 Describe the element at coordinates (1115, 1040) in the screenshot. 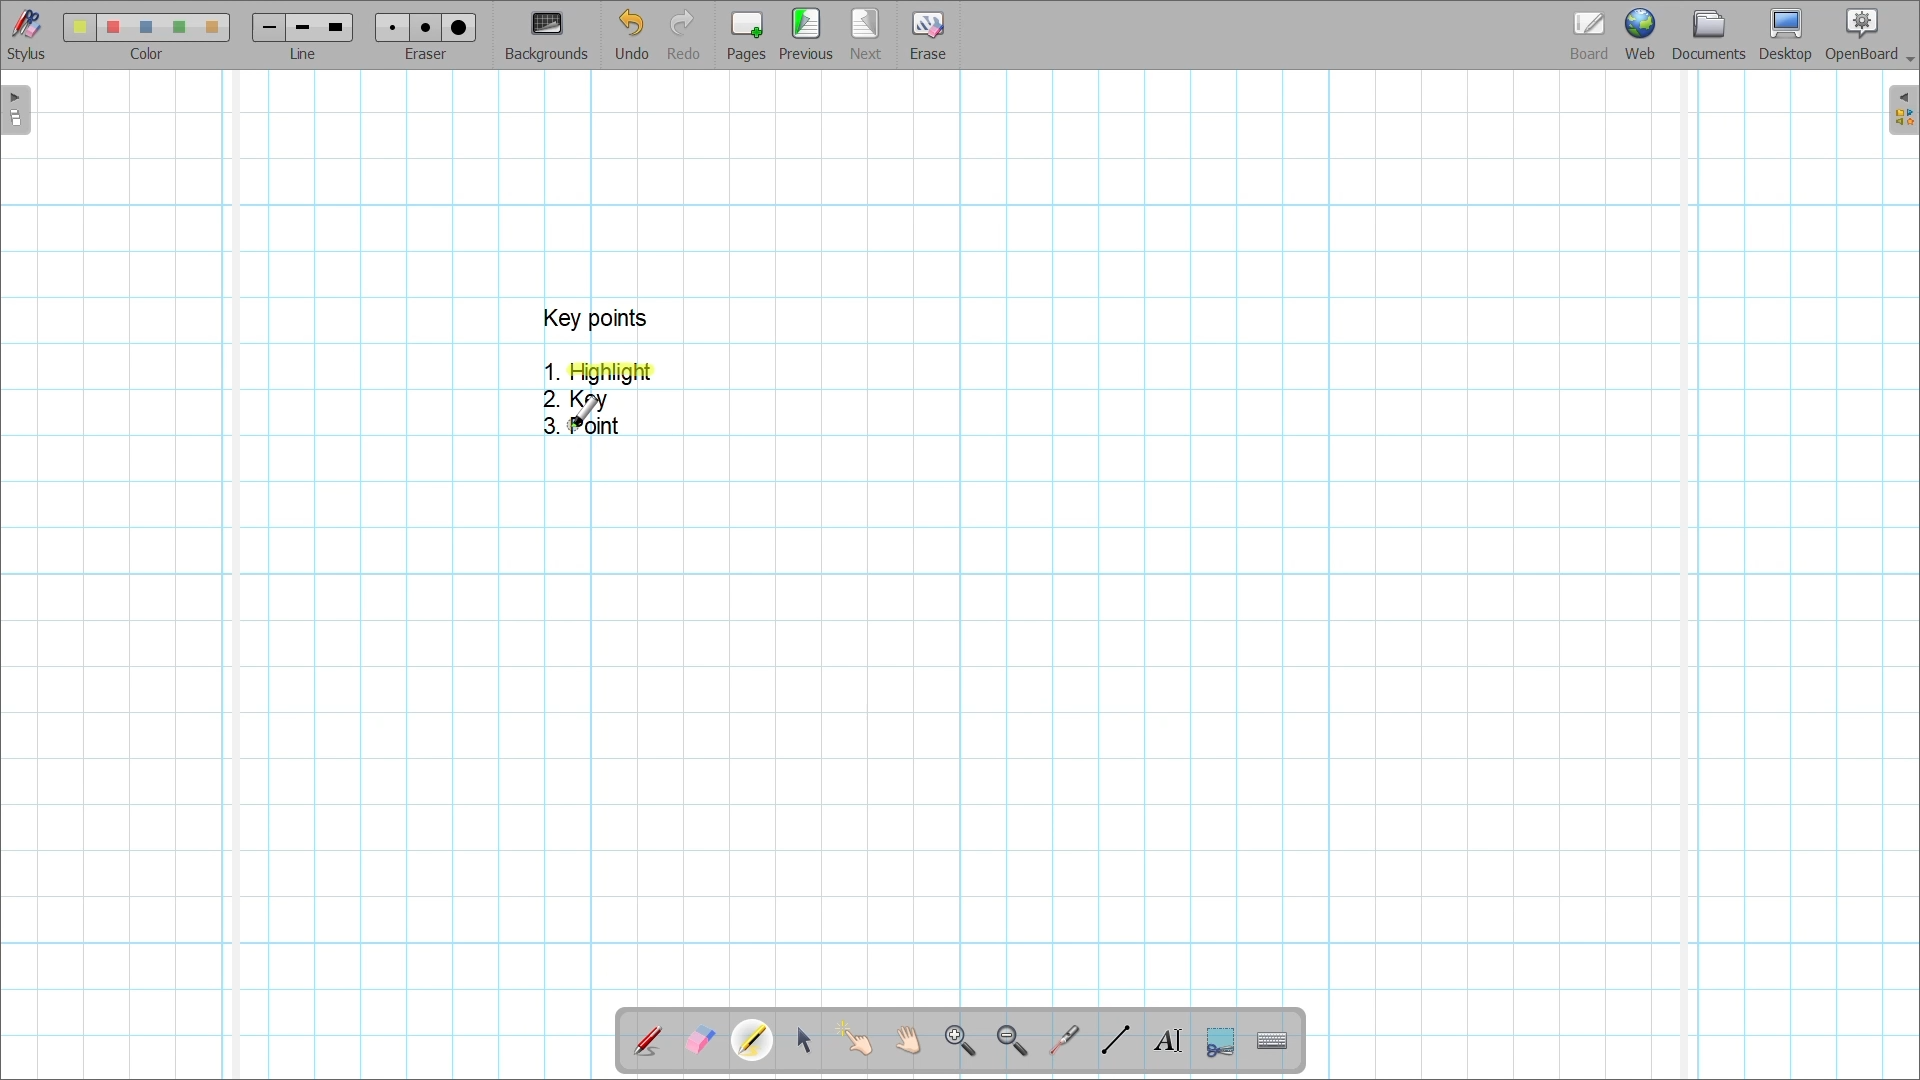

I see `Draw lines` at that location.